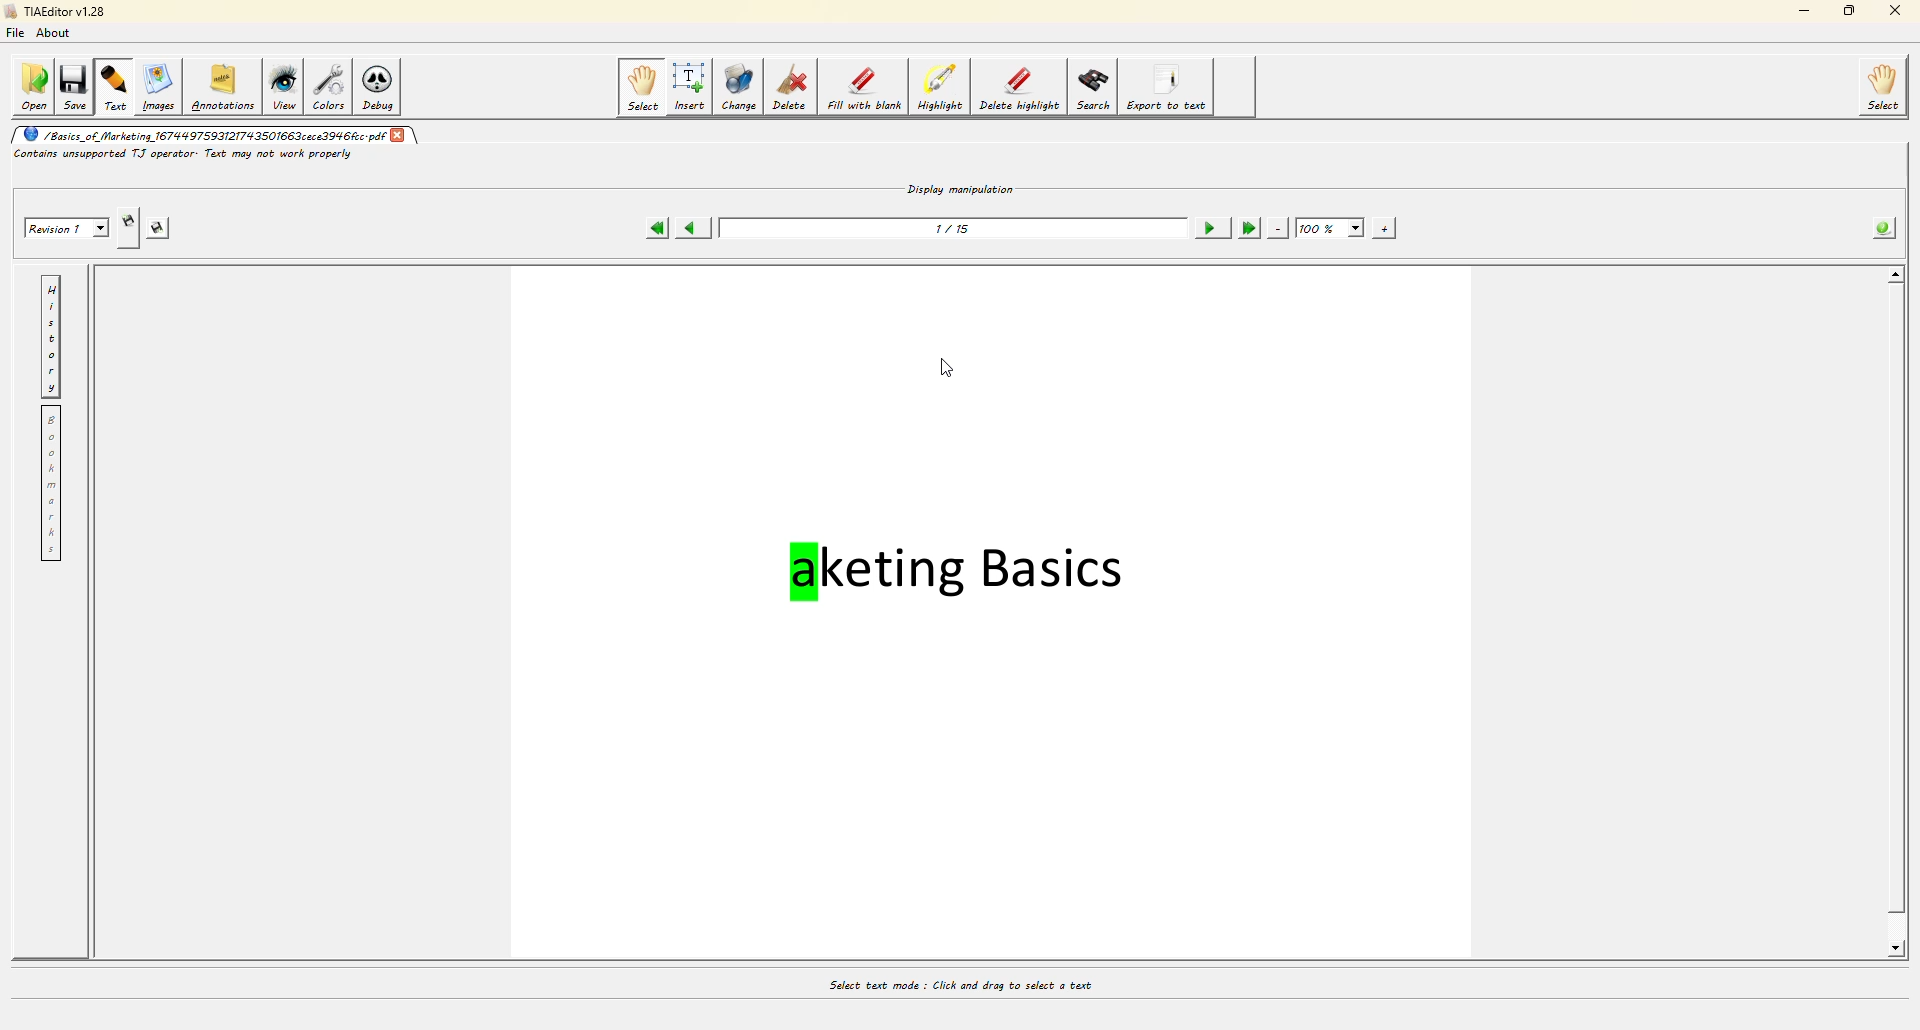  Describe the element at coordinates (224, 88) in the screenshot. I see `annotations` at that location.